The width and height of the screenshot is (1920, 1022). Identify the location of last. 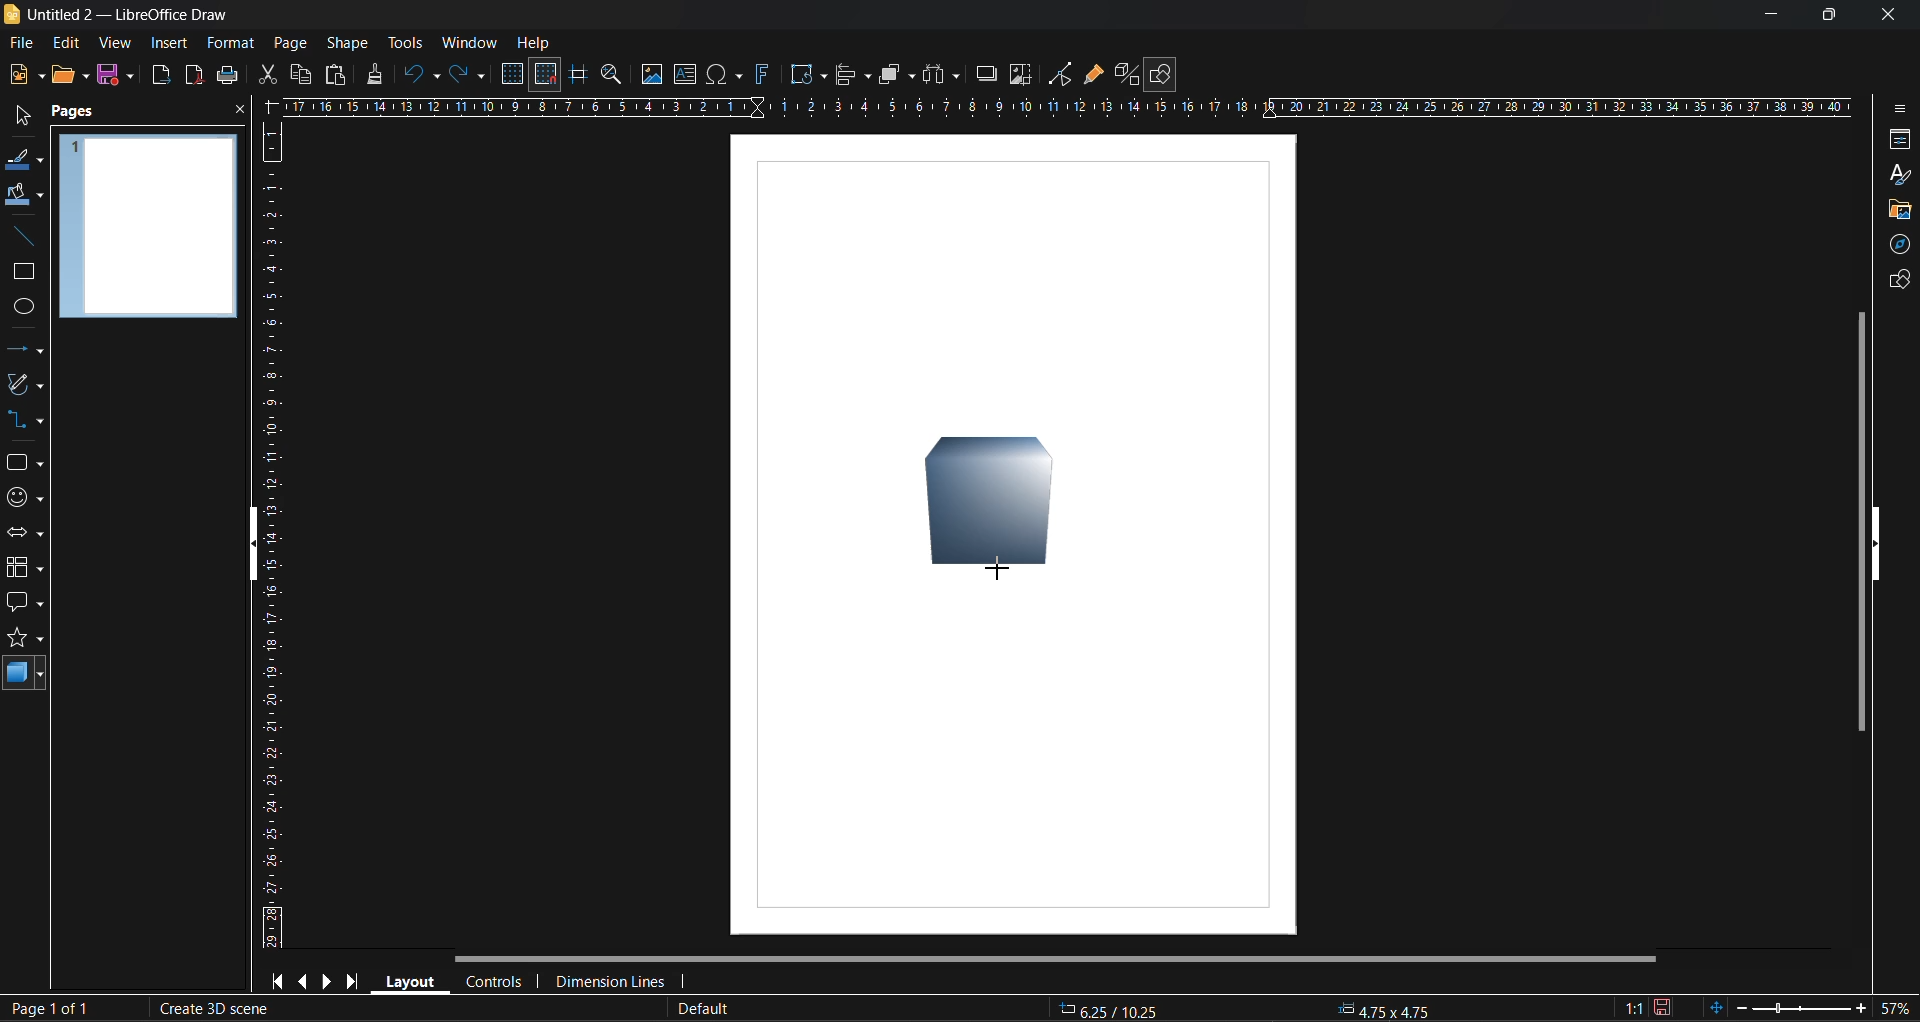
(349, 980).